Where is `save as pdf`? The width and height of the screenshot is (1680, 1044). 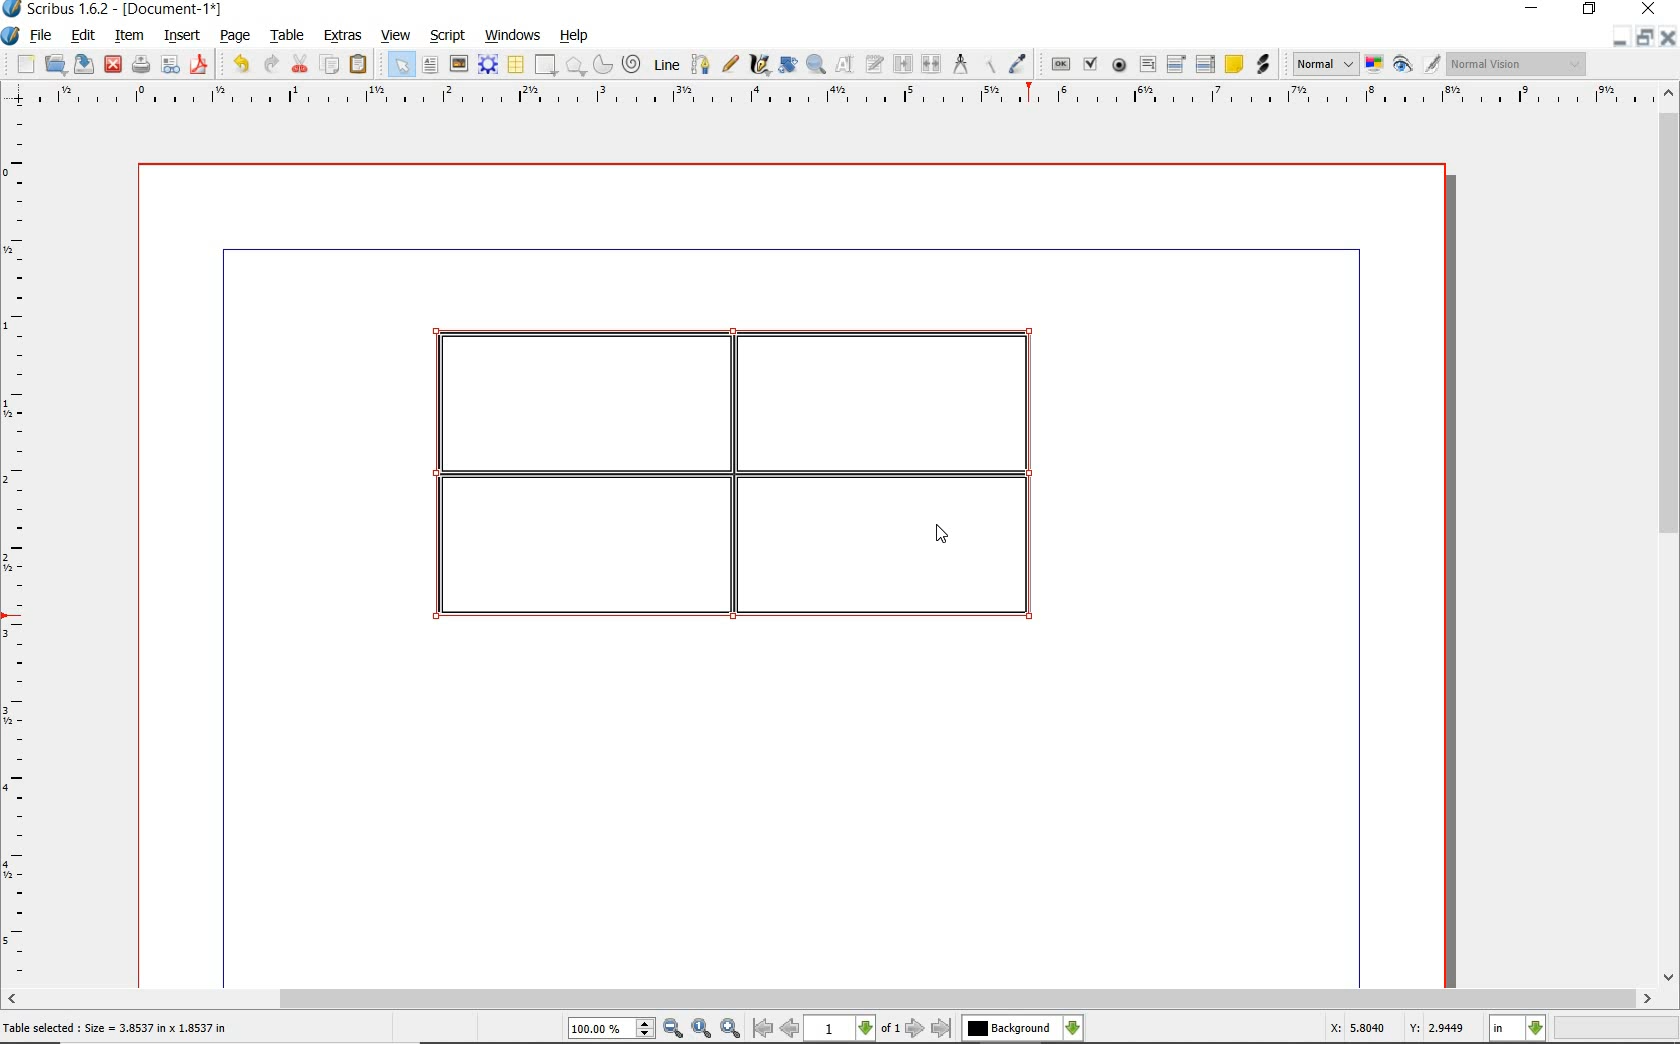
save as pdf is located at coordinates (198, 64).